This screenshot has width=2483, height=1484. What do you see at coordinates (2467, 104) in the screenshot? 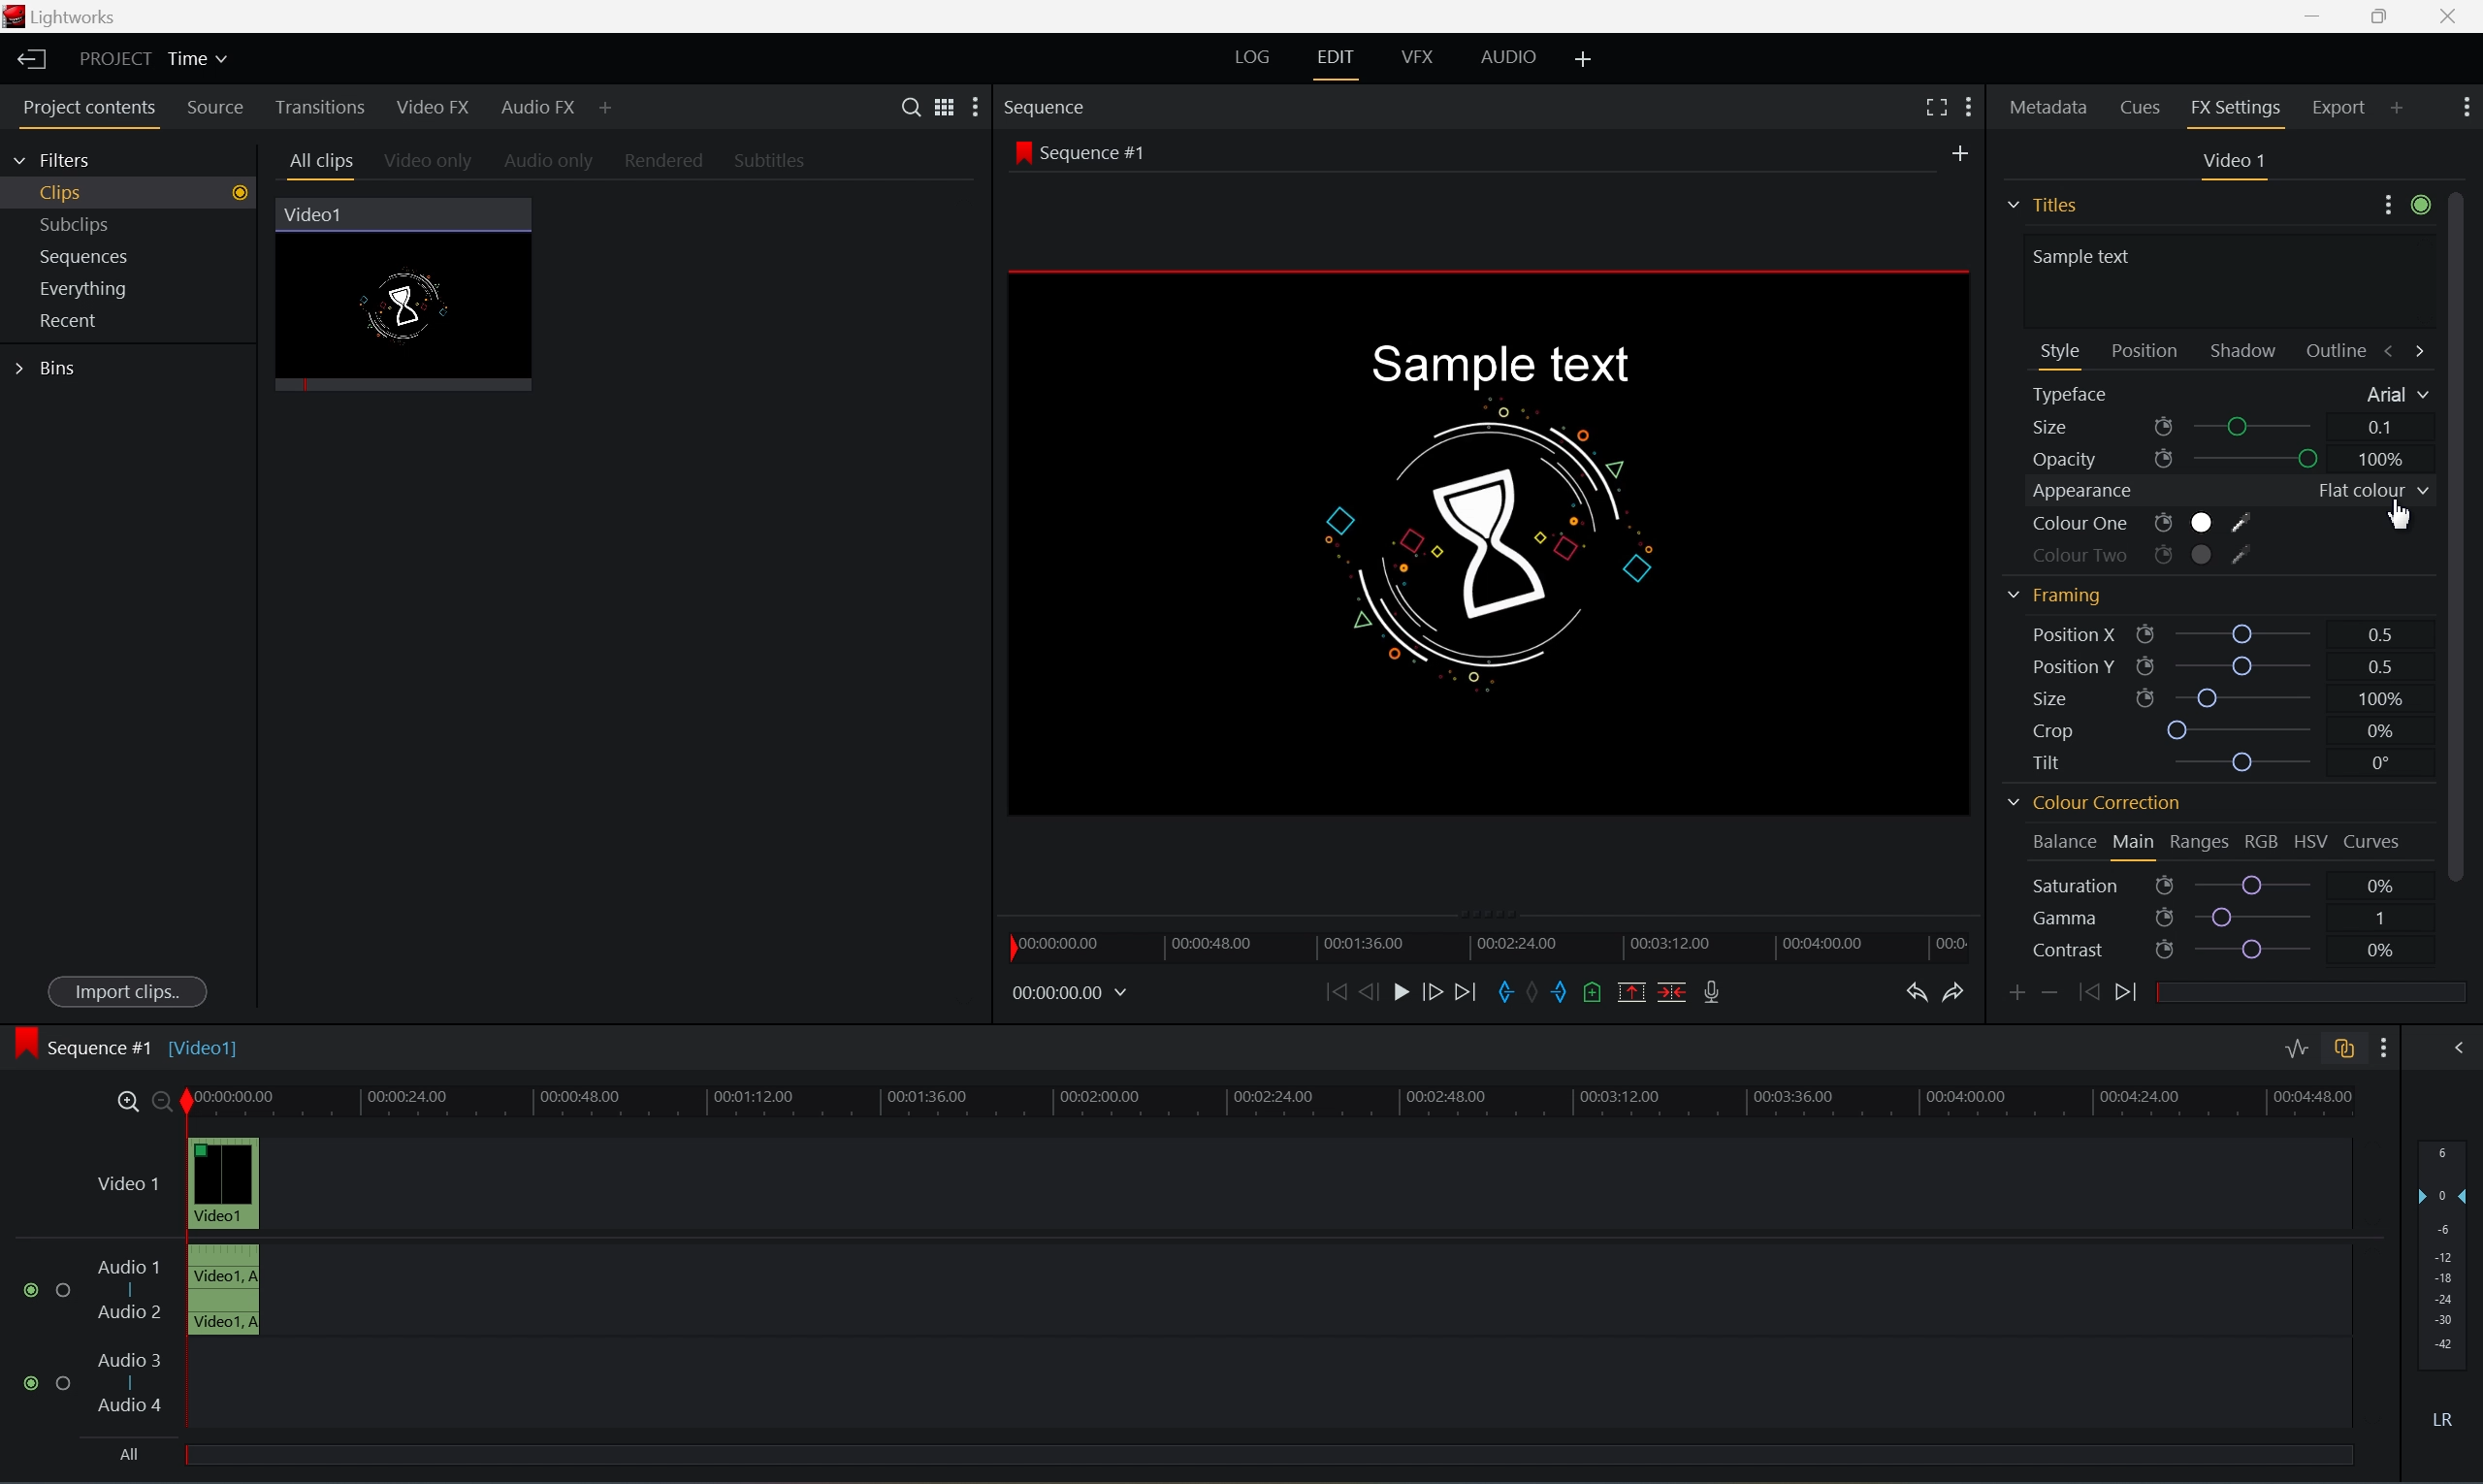
I see `more` at bounding box center [2467, 104].